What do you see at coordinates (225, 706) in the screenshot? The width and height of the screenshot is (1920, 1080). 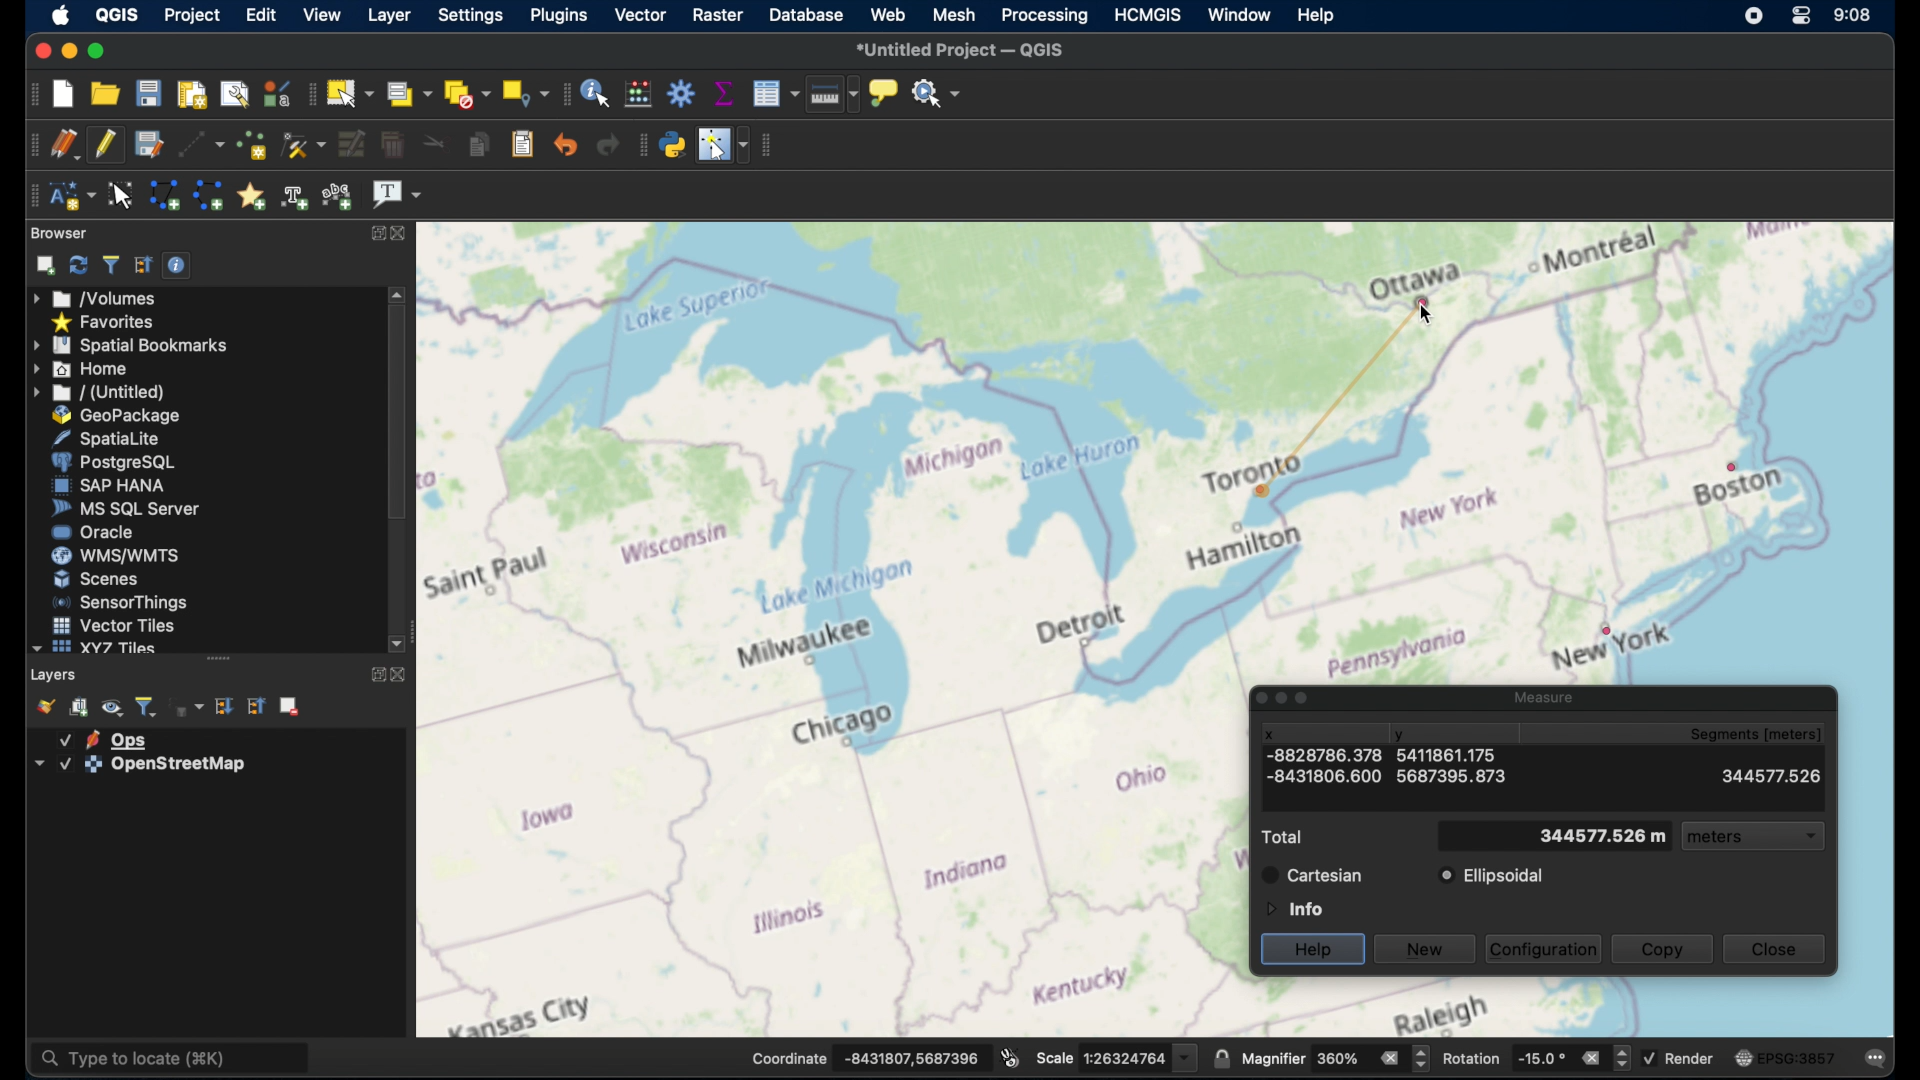 I see `expand all` at bounding box center [225, 706].